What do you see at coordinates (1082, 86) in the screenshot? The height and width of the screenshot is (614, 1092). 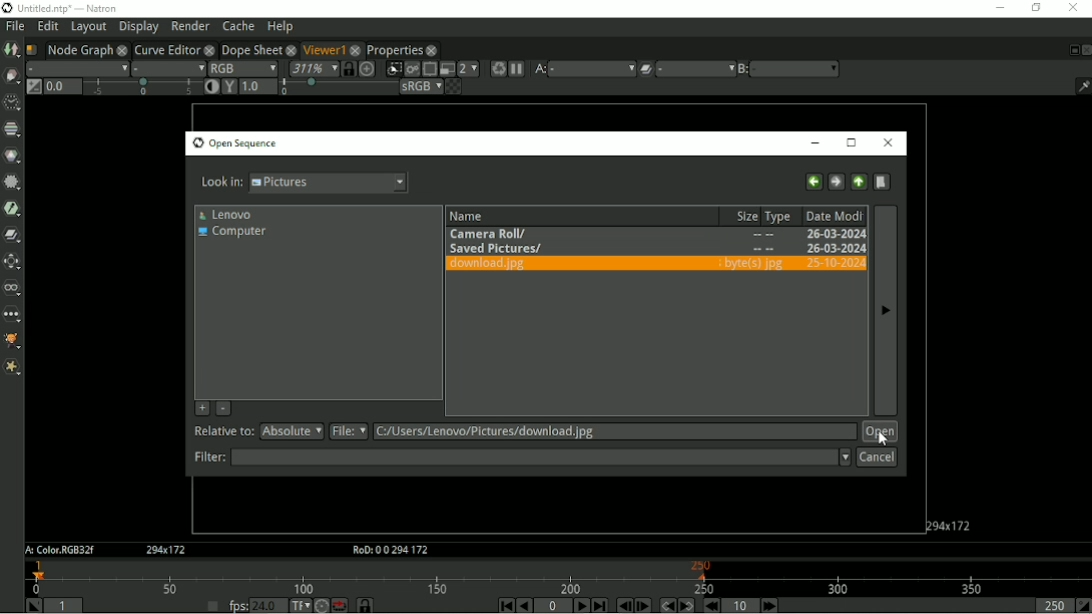 I see `Show/hide information bar` at bounding box center [1082, 86].